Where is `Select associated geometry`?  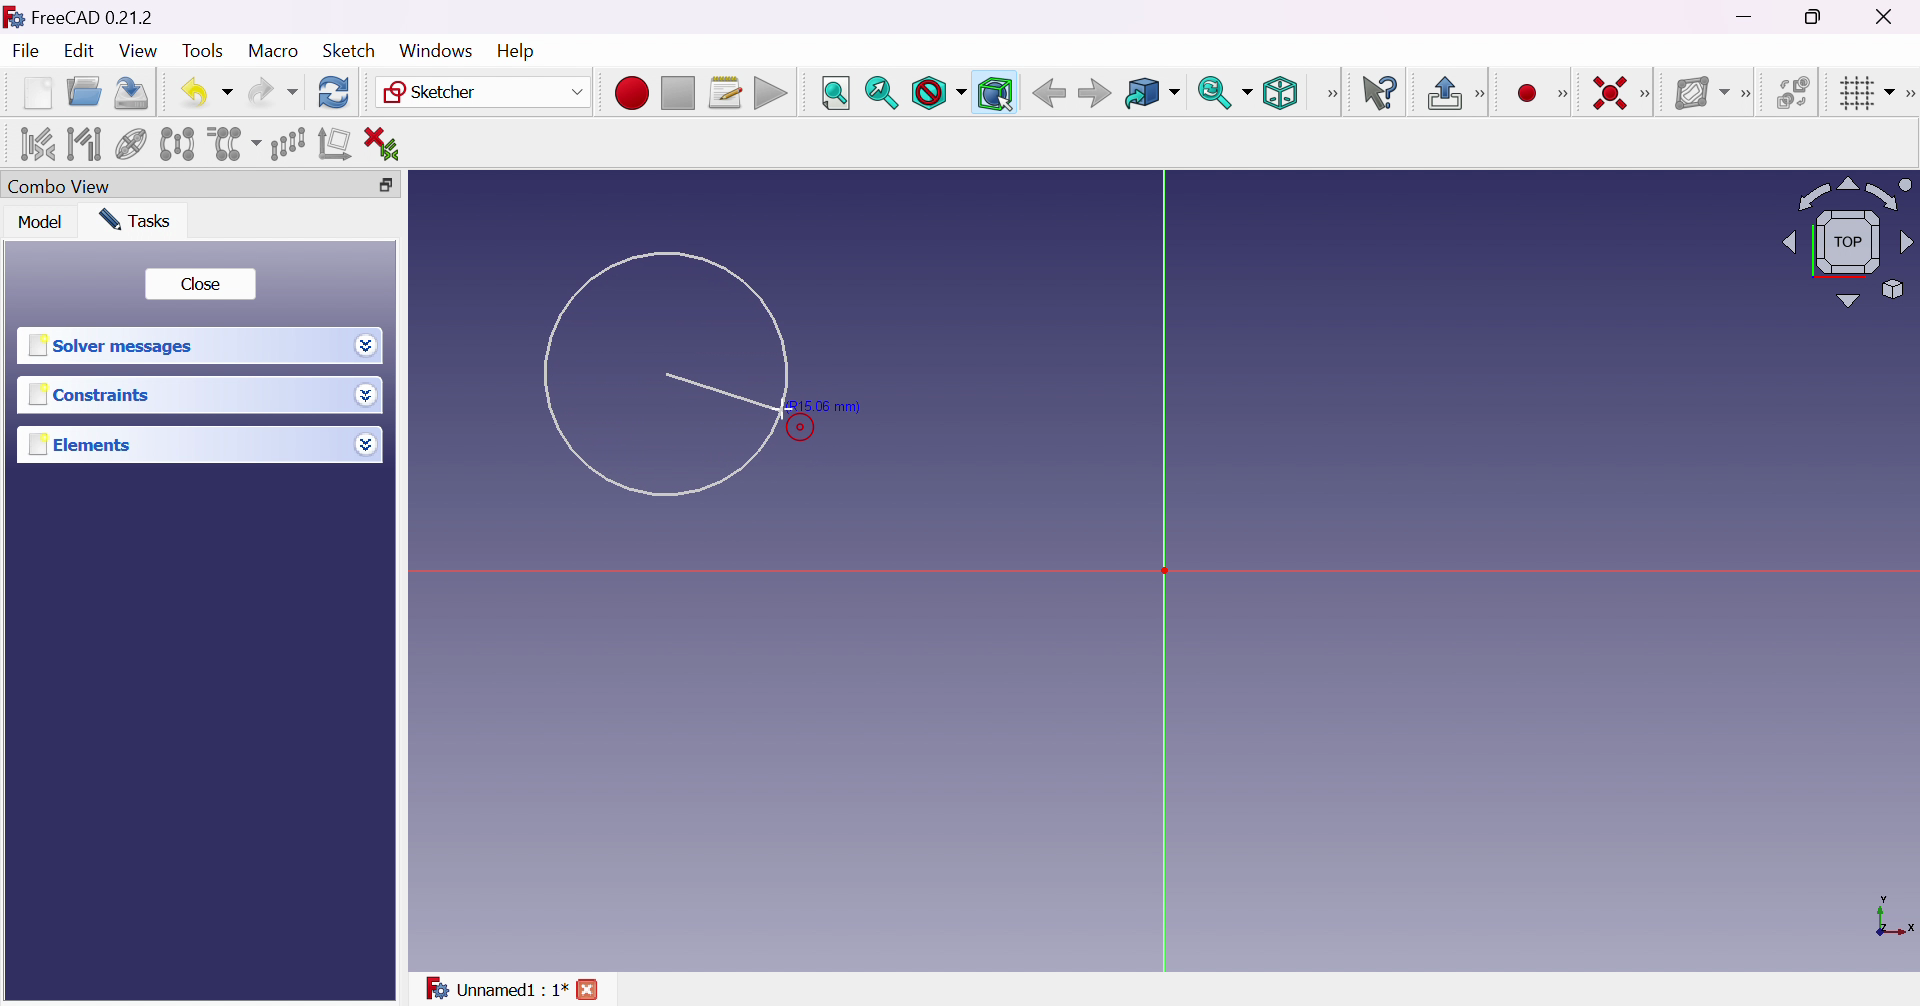 Select associated geometry is located at coordinates (85, 142).